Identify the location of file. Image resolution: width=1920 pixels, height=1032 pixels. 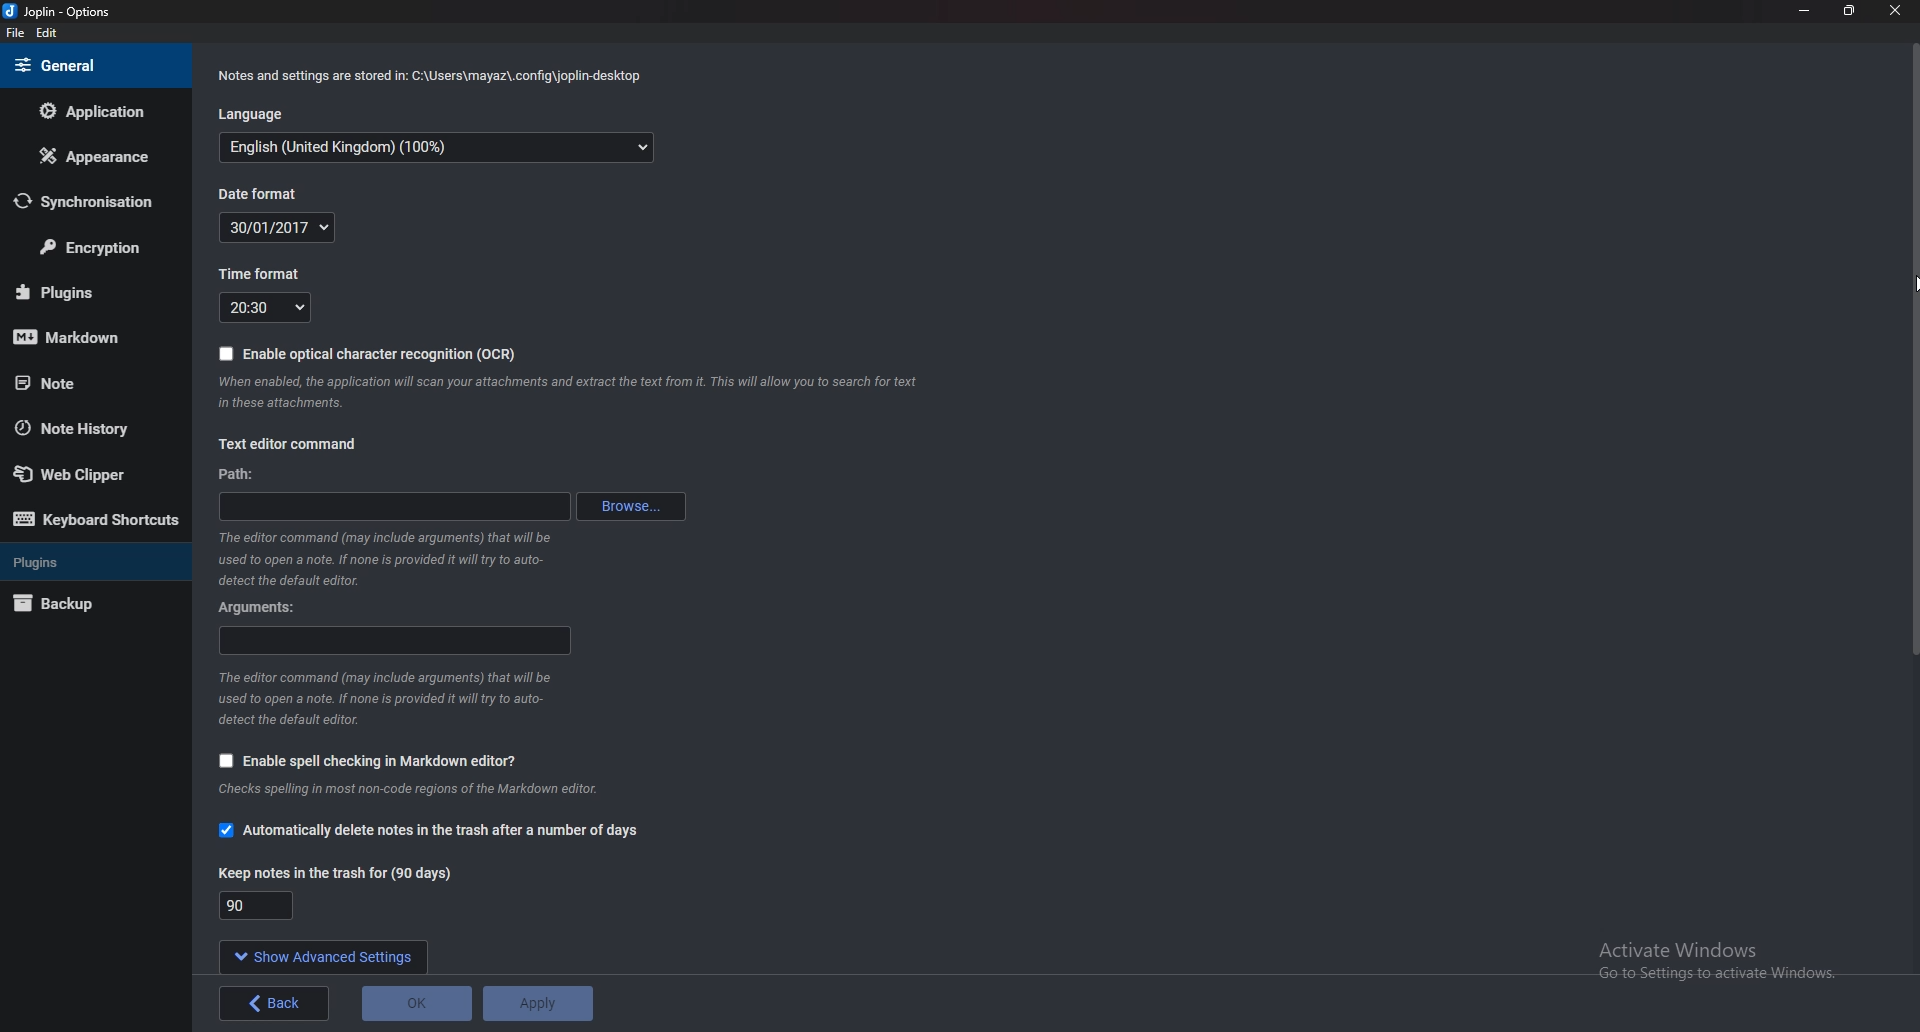
(18, 33).